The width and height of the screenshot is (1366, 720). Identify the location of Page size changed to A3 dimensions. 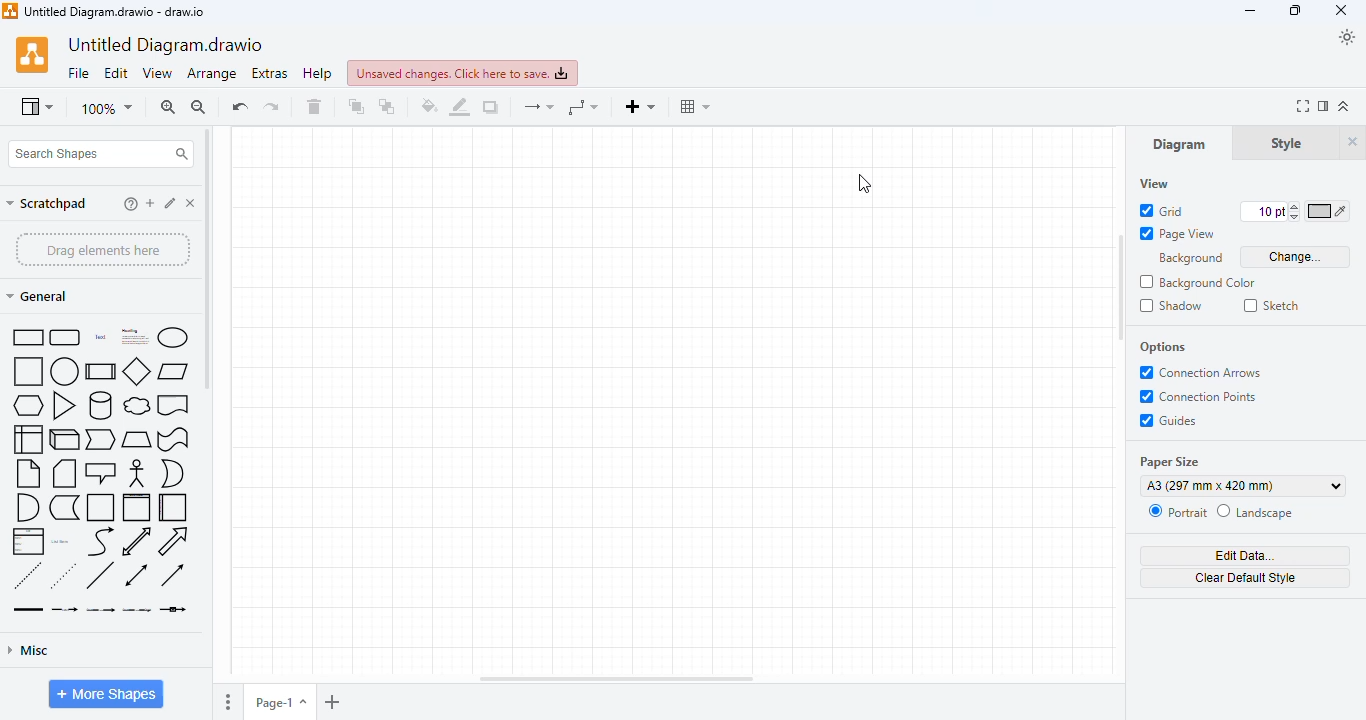
(669, 400).